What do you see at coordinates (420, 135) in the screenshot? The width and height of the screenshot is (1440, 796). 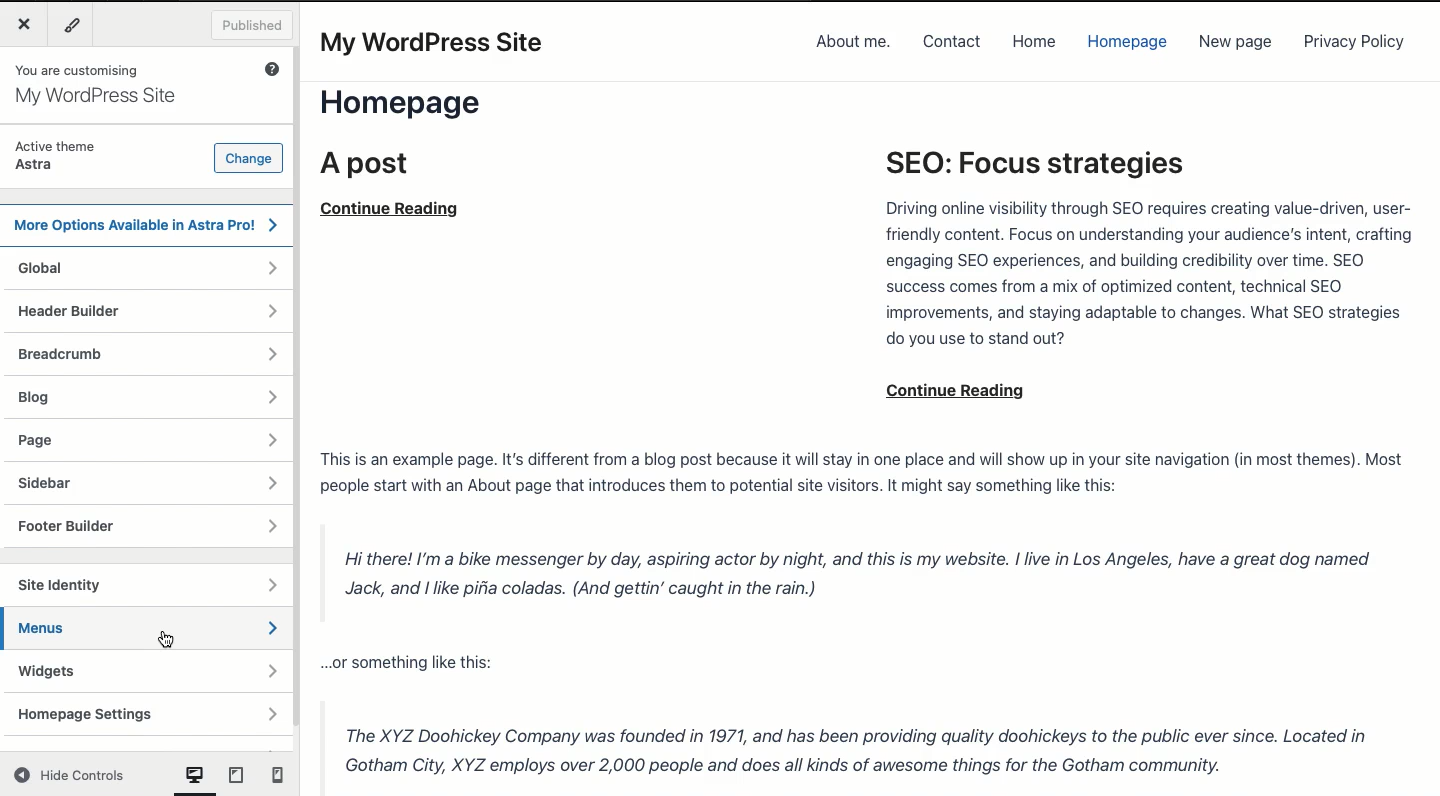 I see `Home page` at bounding box center [420, 135].